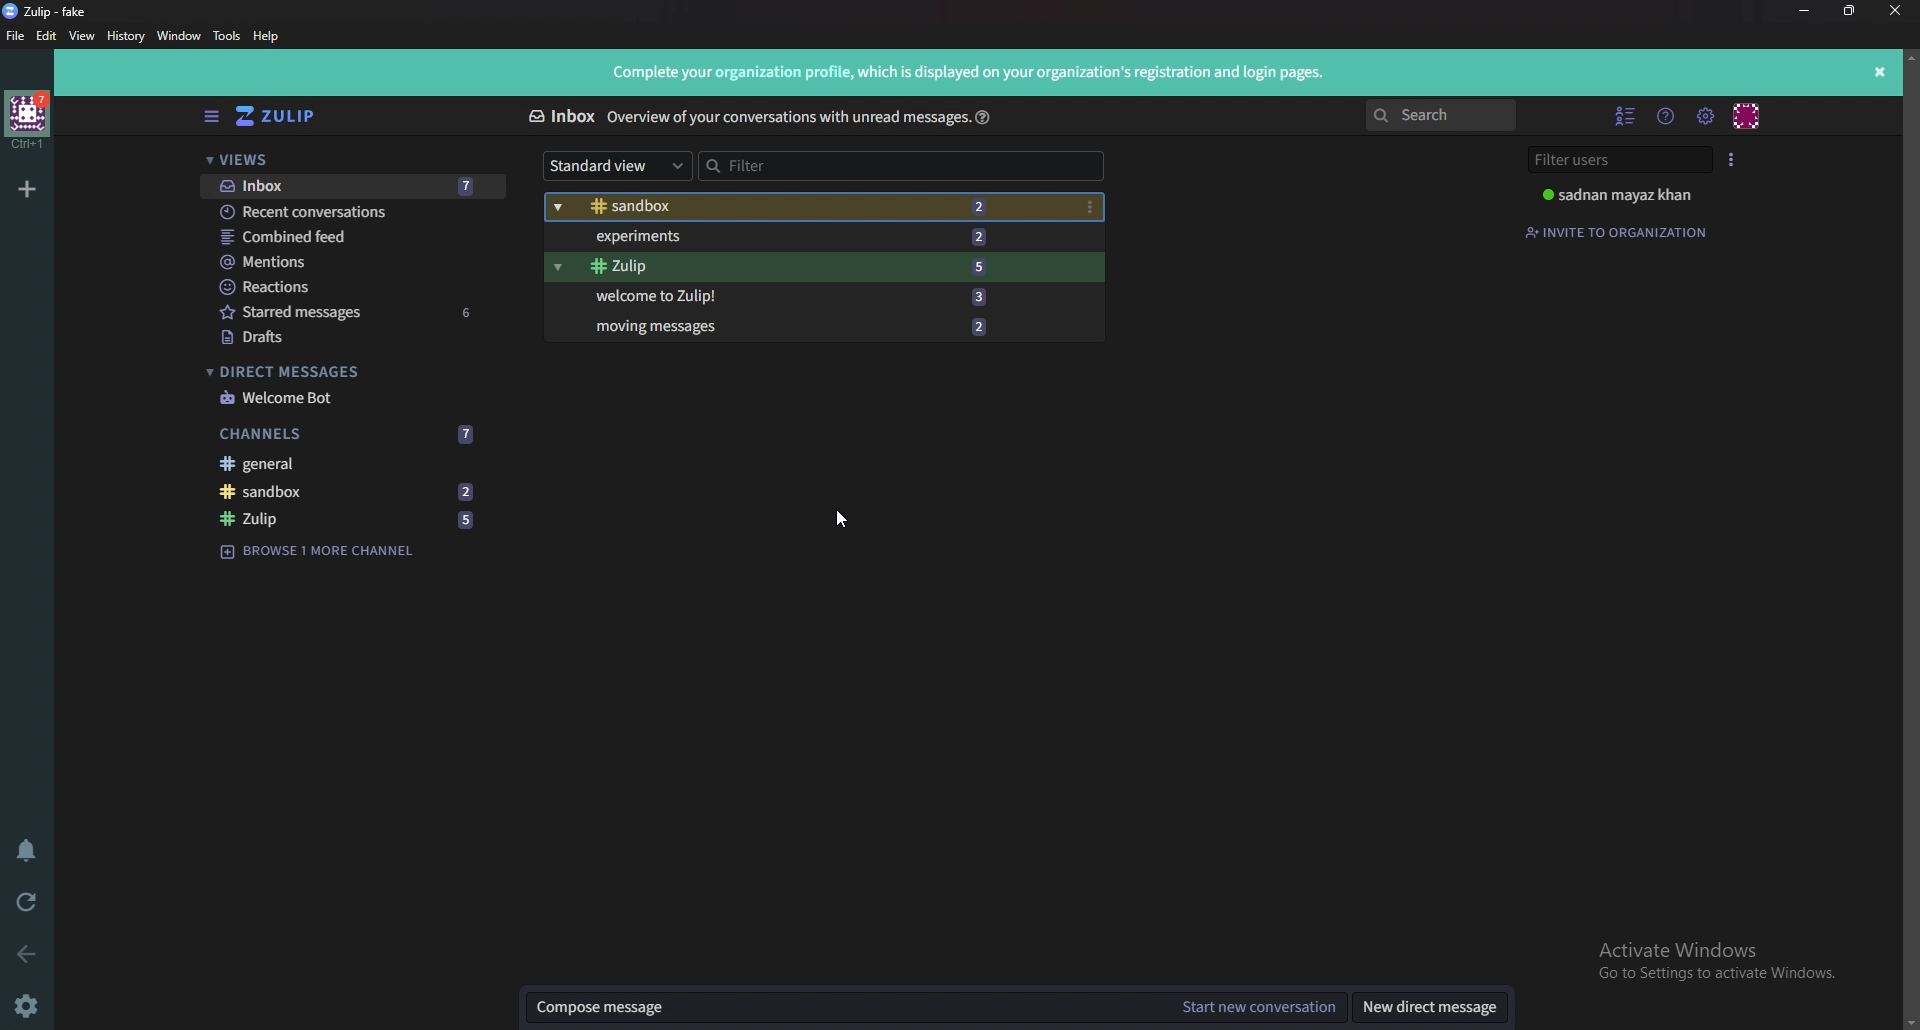 This screenshot has width=1920, height=1030. I want to click on Zulip, so click(805, 267).